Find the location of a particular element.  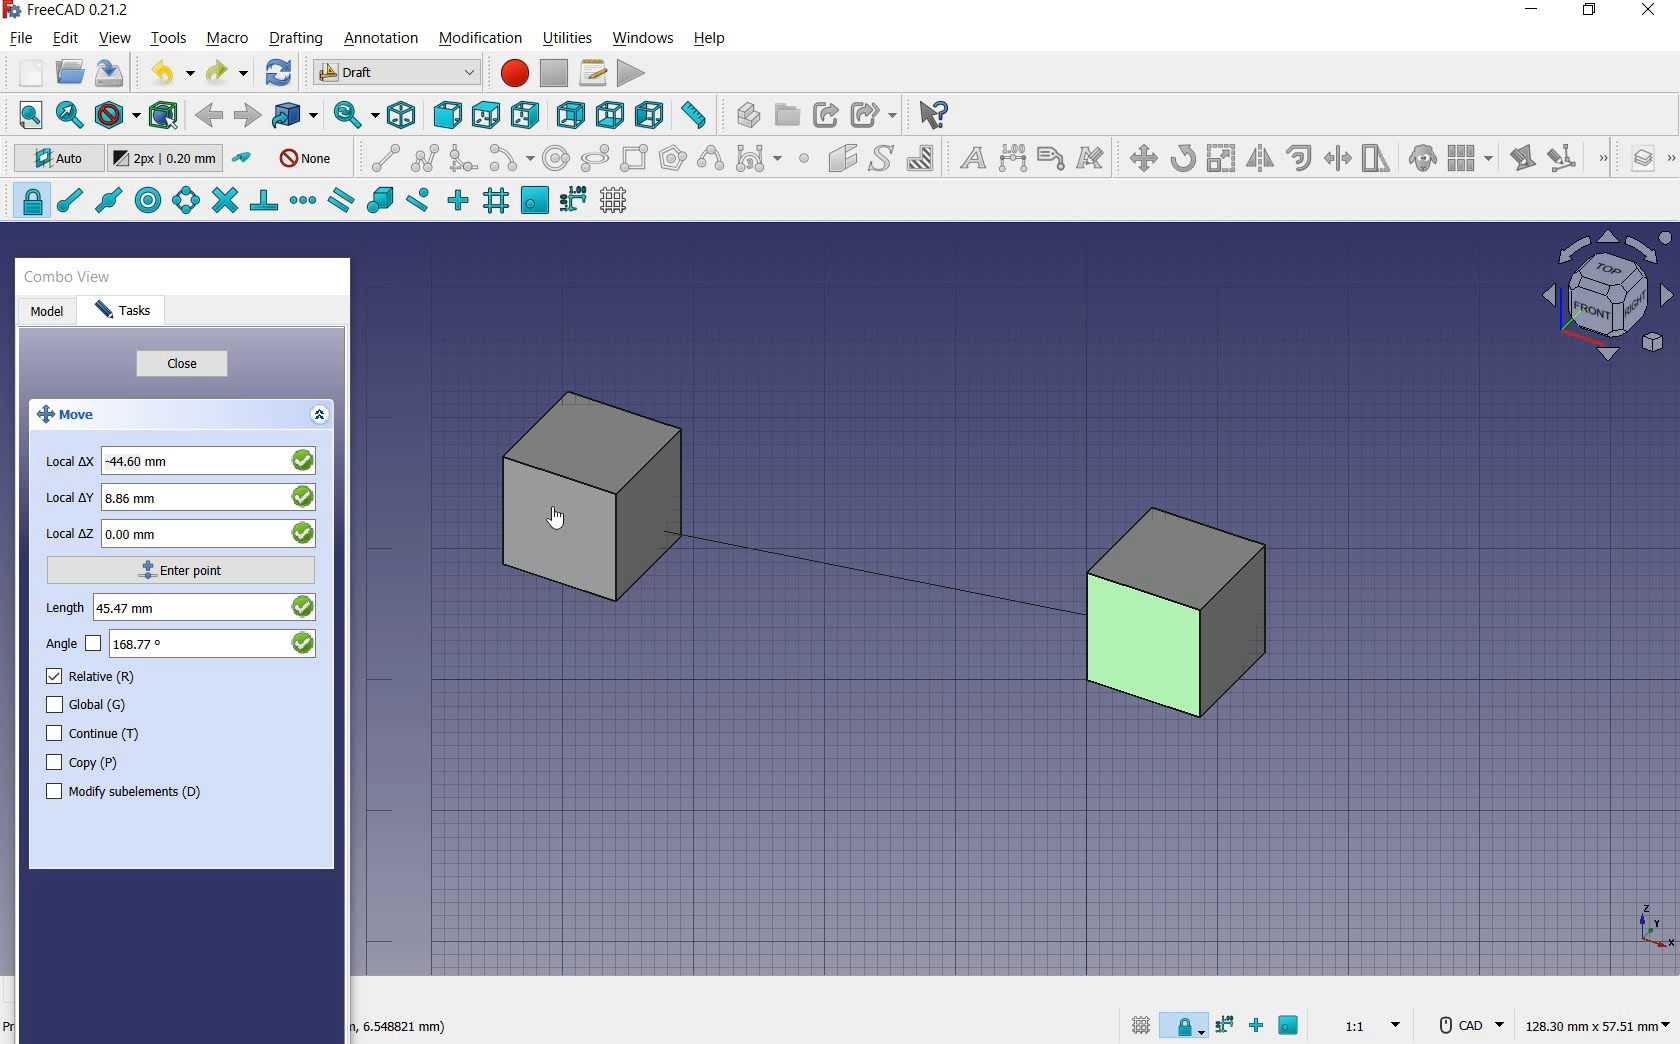

open is located at coordinates (73, 73).